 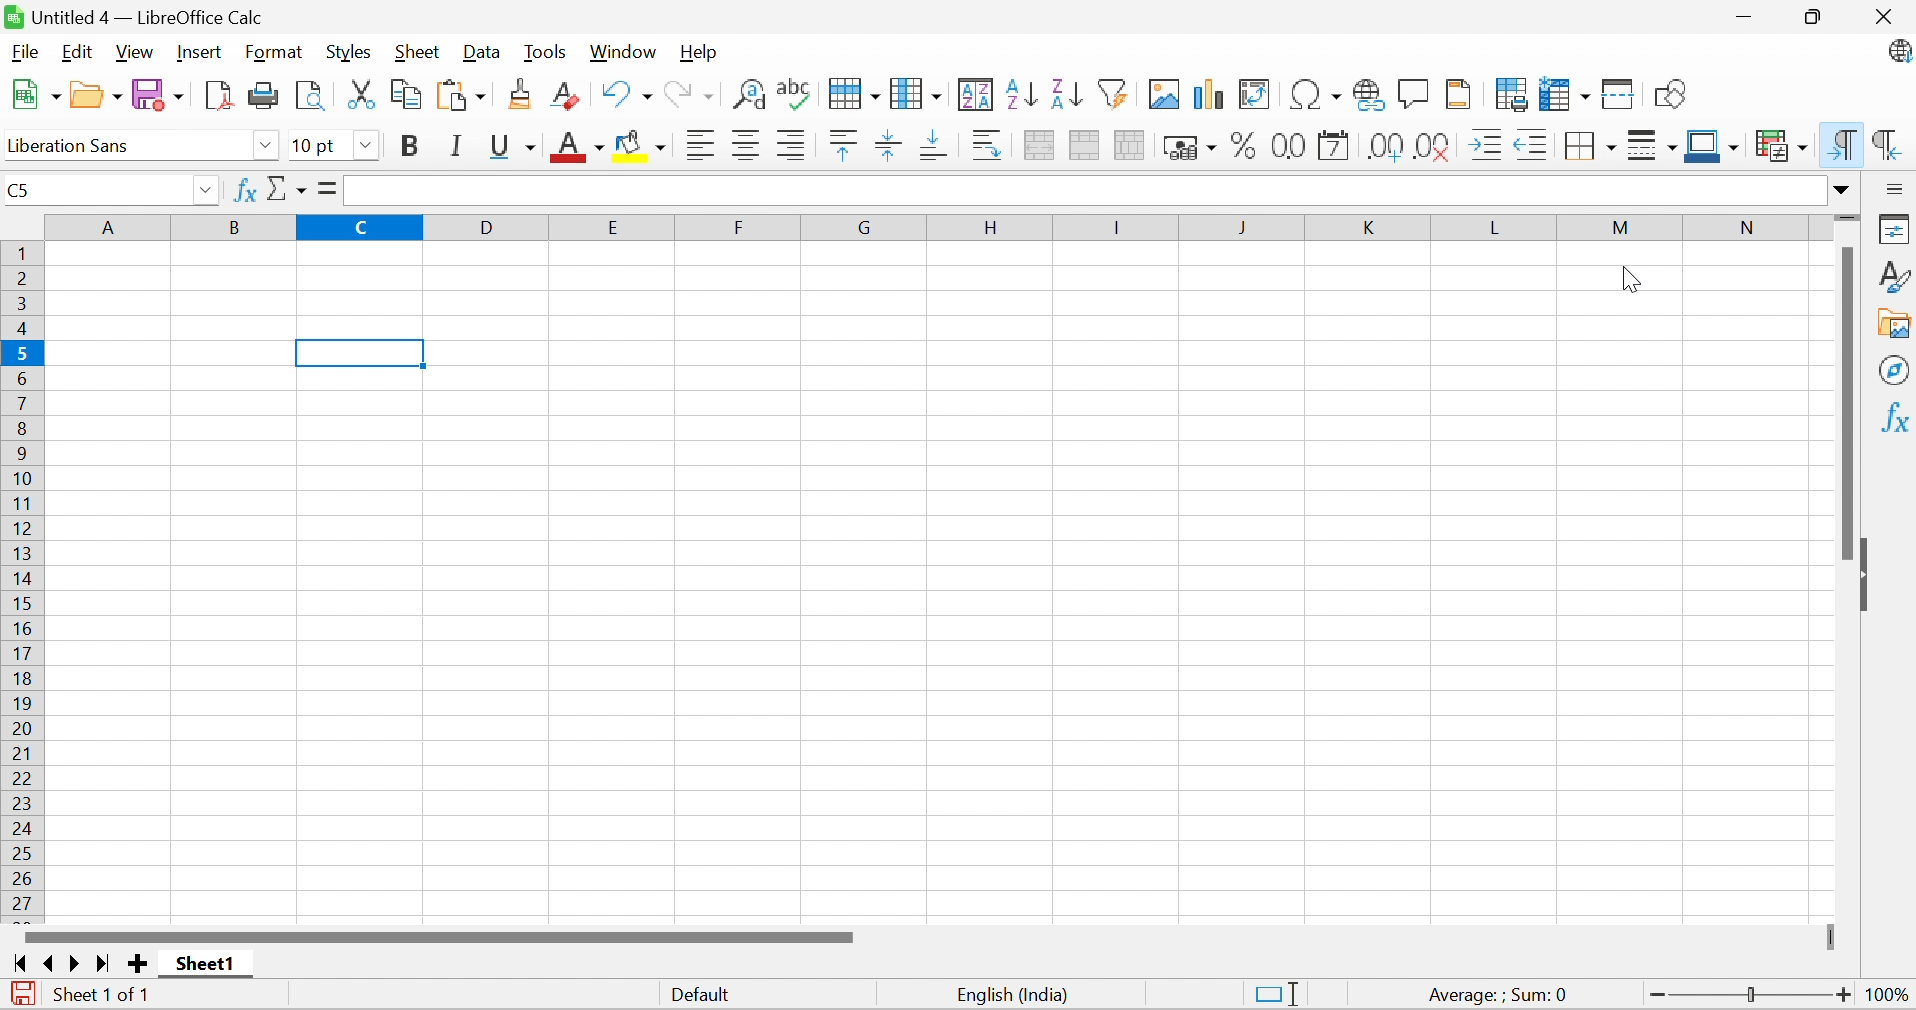 What do you see at coordinates (74, 52) in the screenshot?
I see `Edit` at bounding box center [74, 52].